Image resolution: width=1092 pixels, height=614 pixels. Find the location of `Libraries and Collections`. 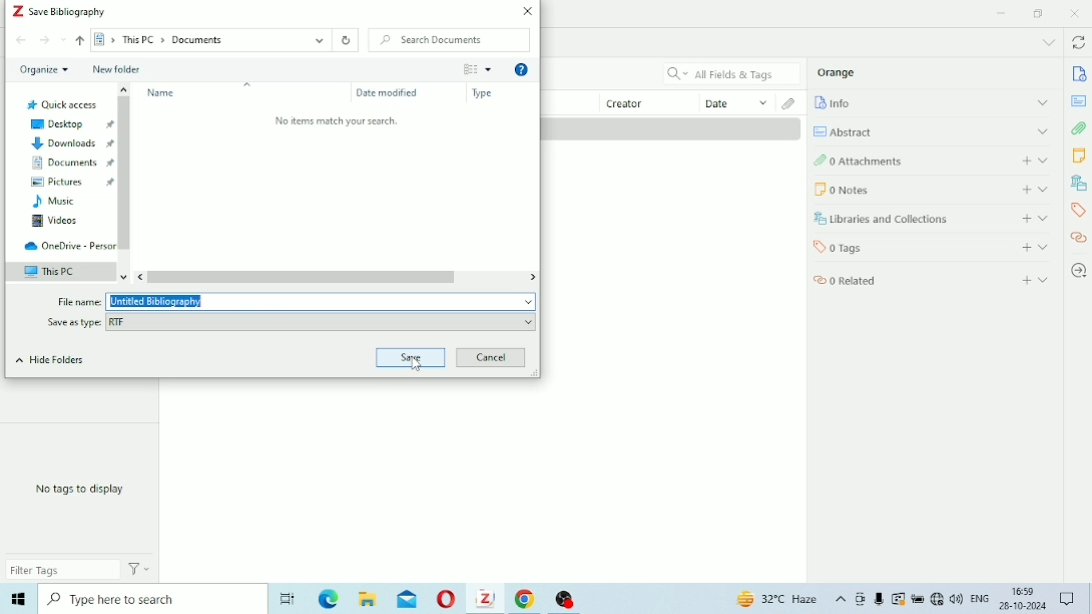

Libraries and Collections is located at coordinates (1078, 182).